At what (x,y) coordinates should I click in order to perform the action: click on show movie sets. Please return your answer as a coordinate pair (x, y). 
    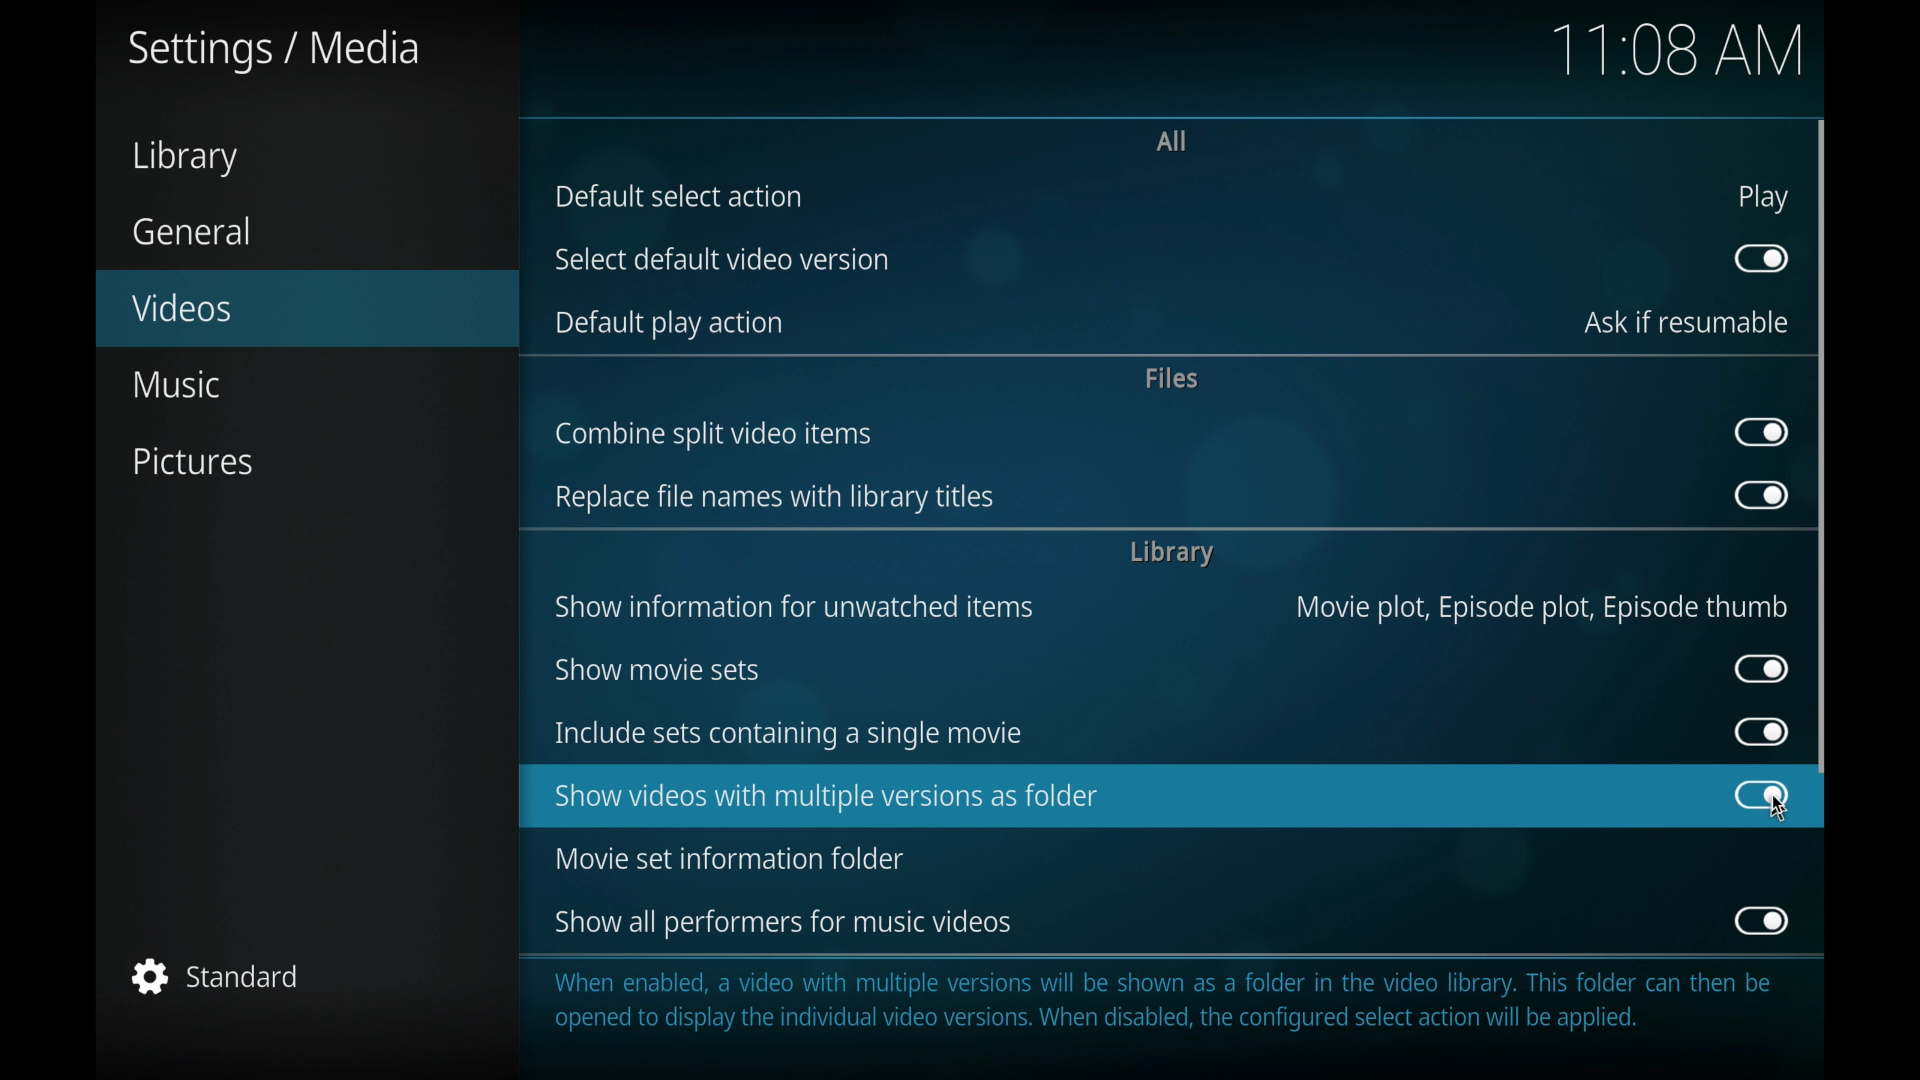
    Looking at the image, I should click on (660, 670).